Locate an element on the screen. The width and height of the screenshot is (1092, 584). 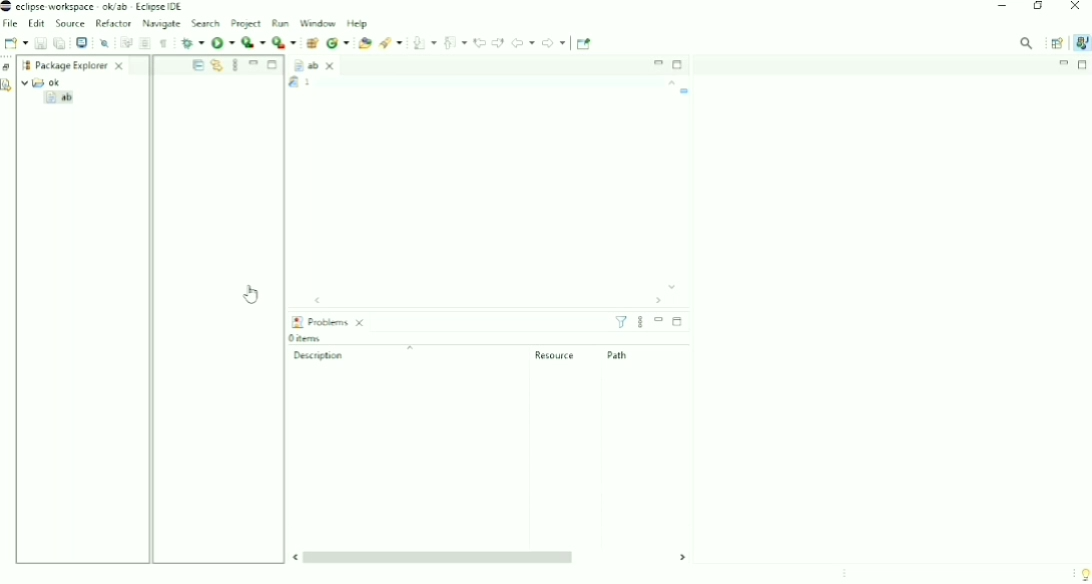
Task name is located at coordinates (686, 91).